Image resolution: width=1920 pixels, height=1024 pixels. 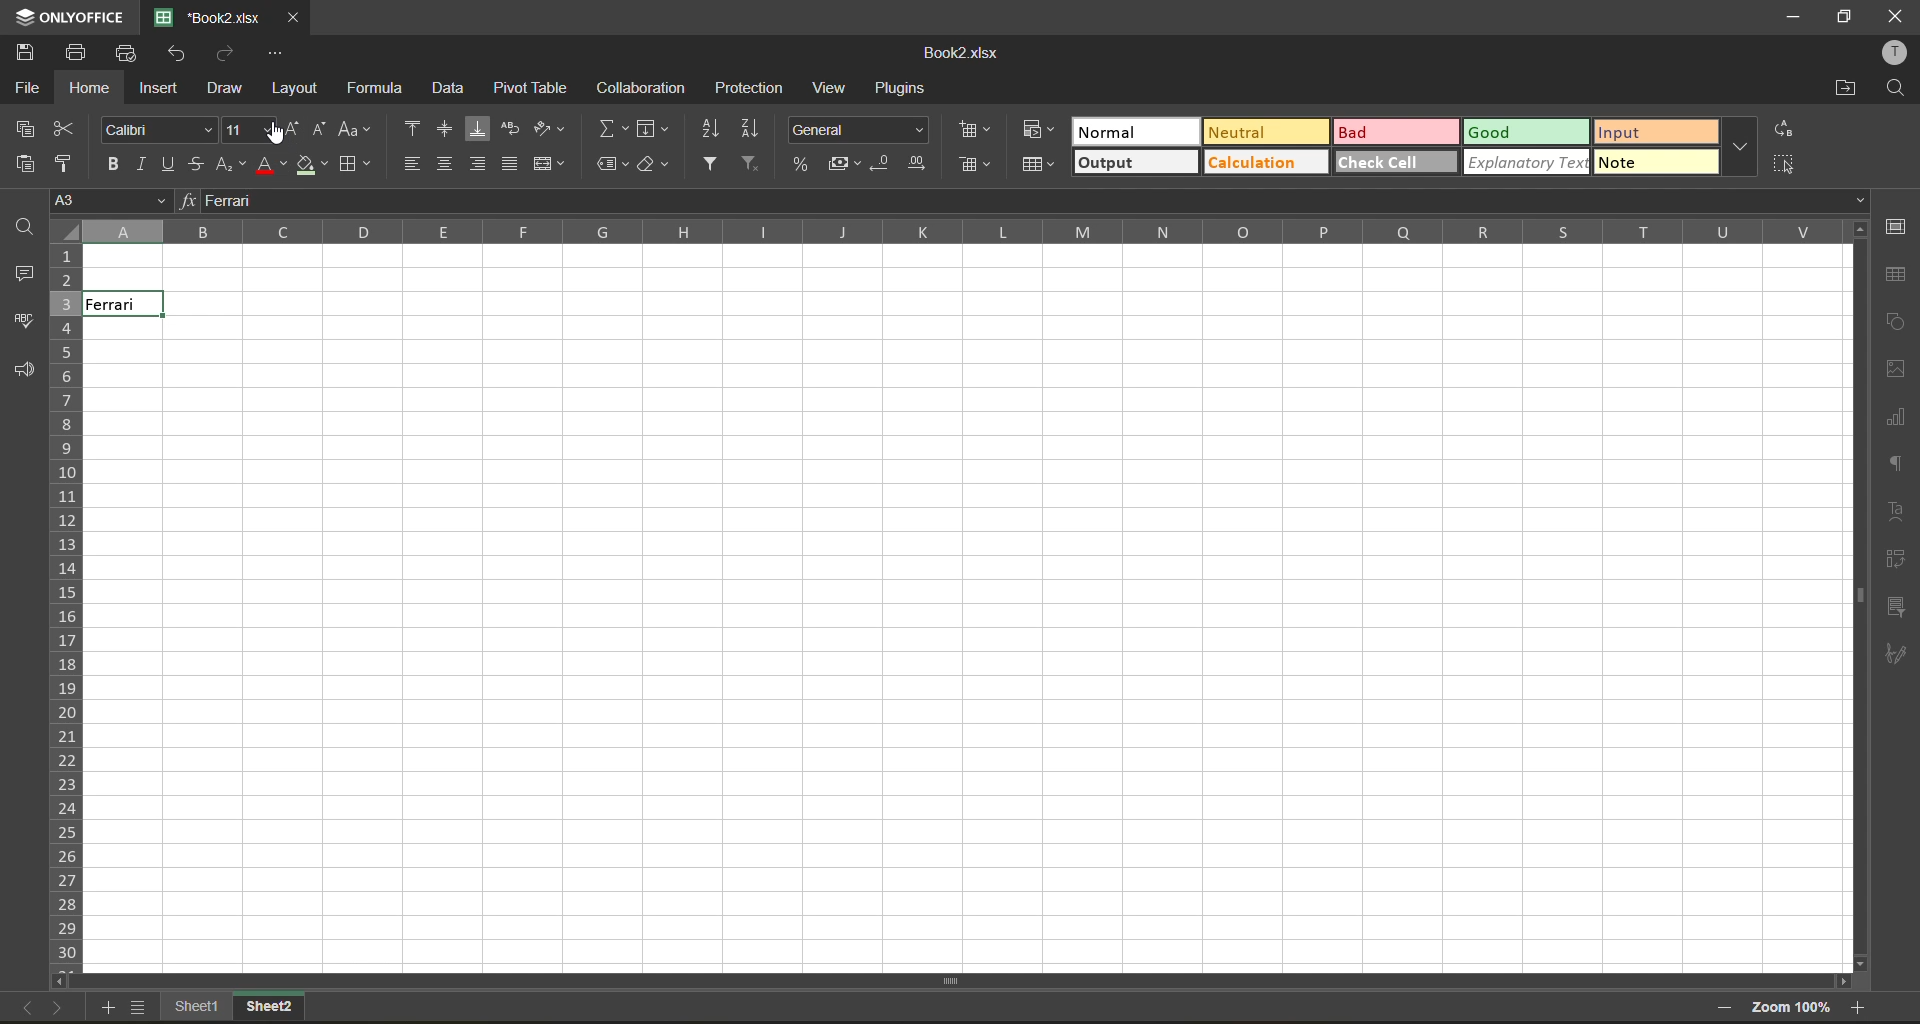 I want to click on customize quick access toolbar, so click(x=273, y=56).